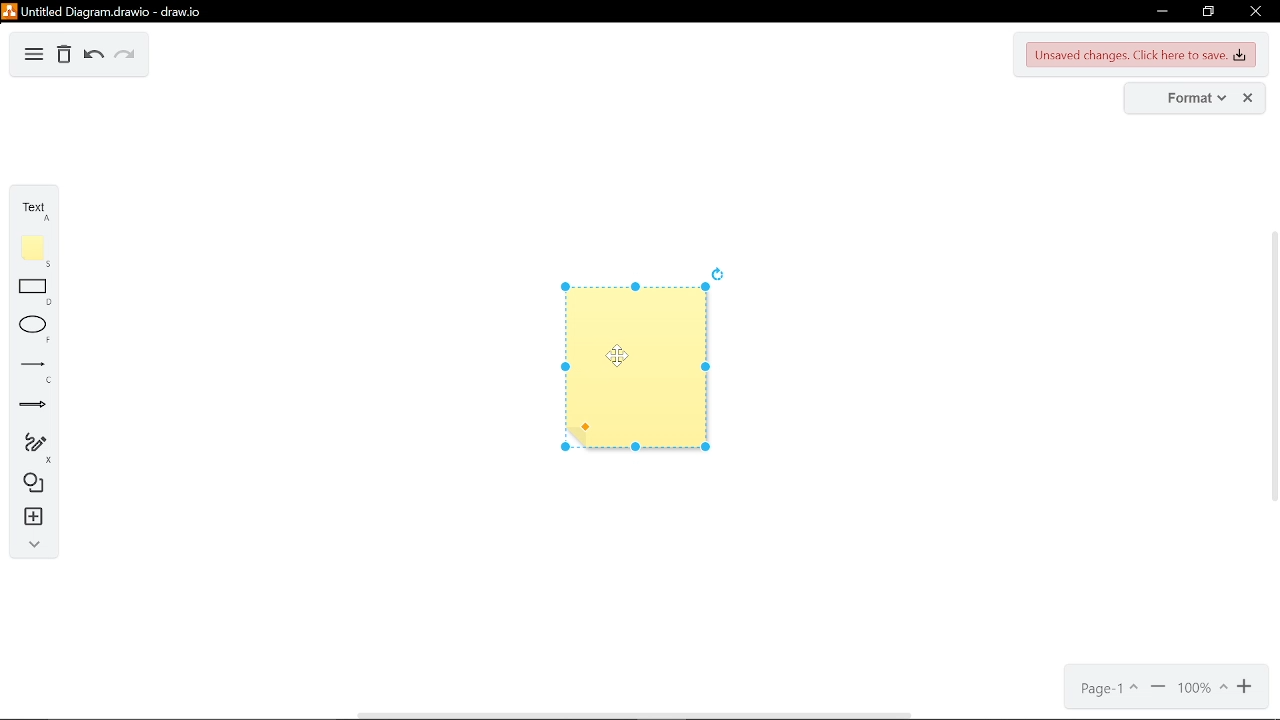 This screenshot has width=1280, height=720. I want to click on freehand, so click(32, 447).